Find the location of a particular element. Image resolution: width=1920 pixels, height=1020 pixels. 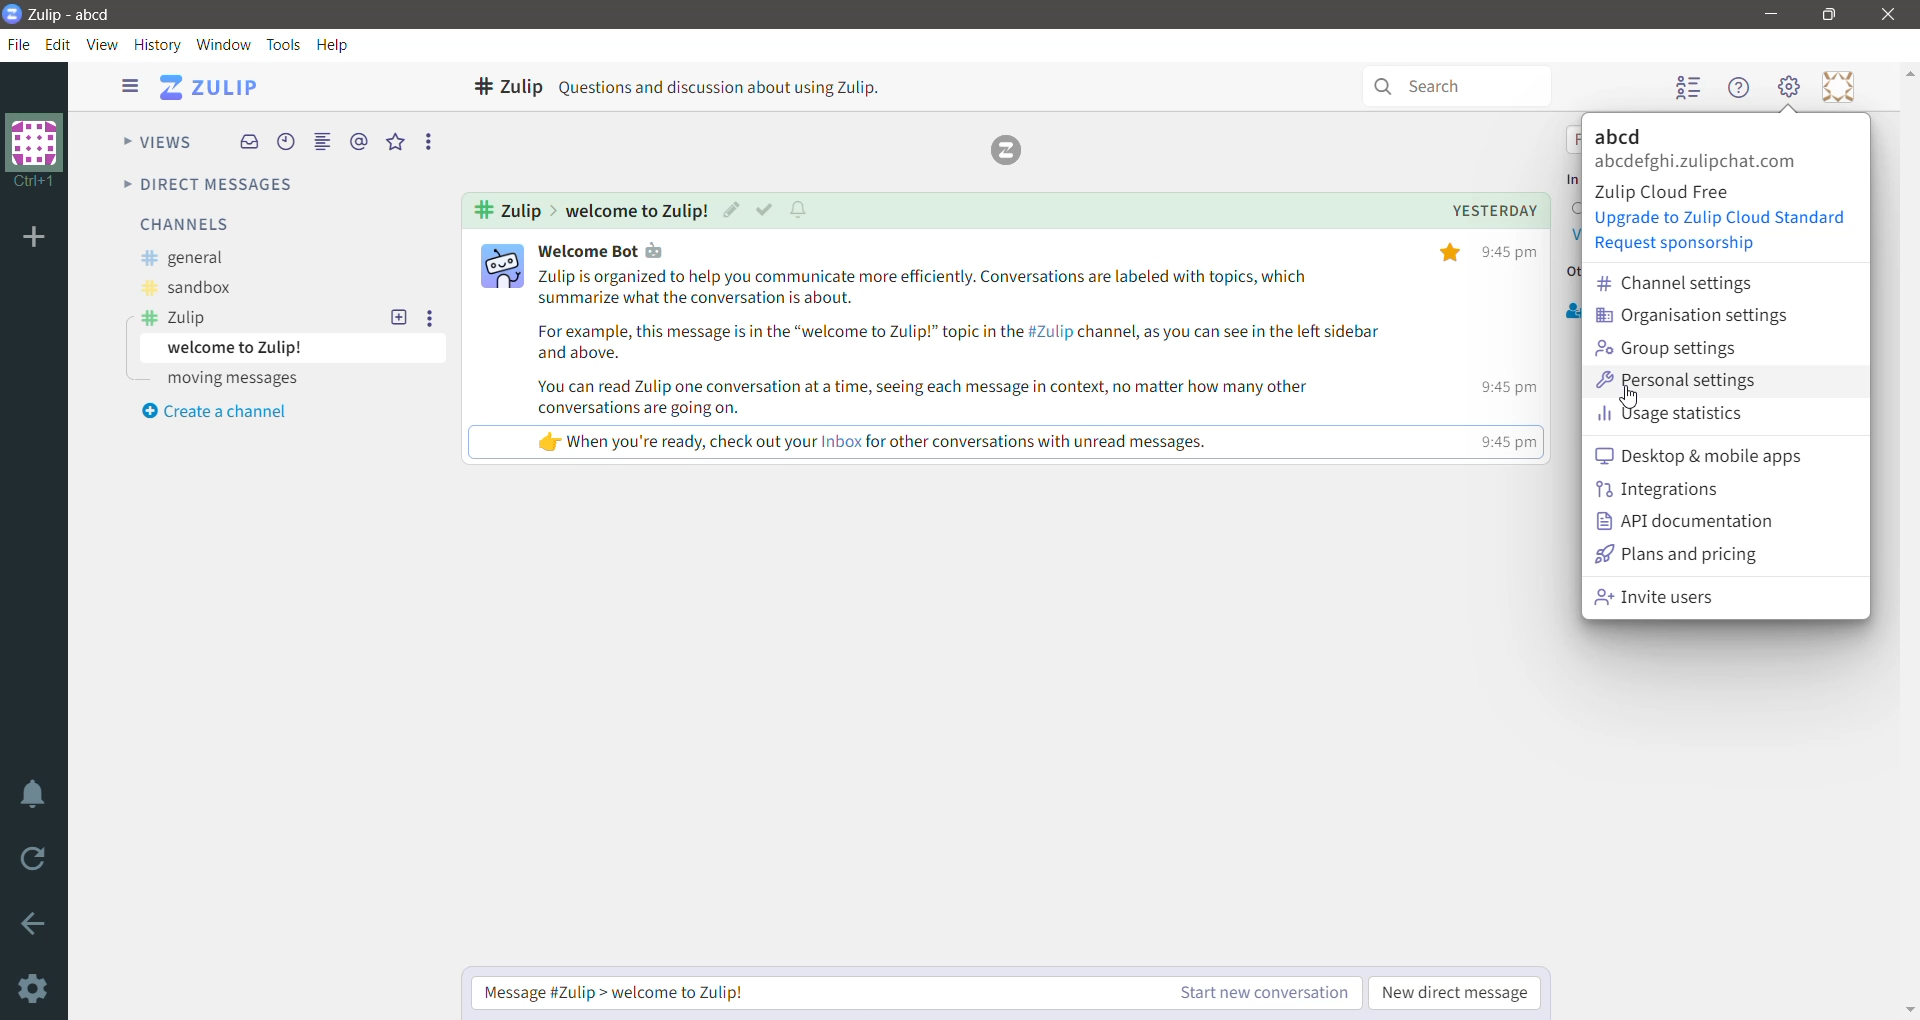

Configure topic notifications is located at coordinates (805, 211).